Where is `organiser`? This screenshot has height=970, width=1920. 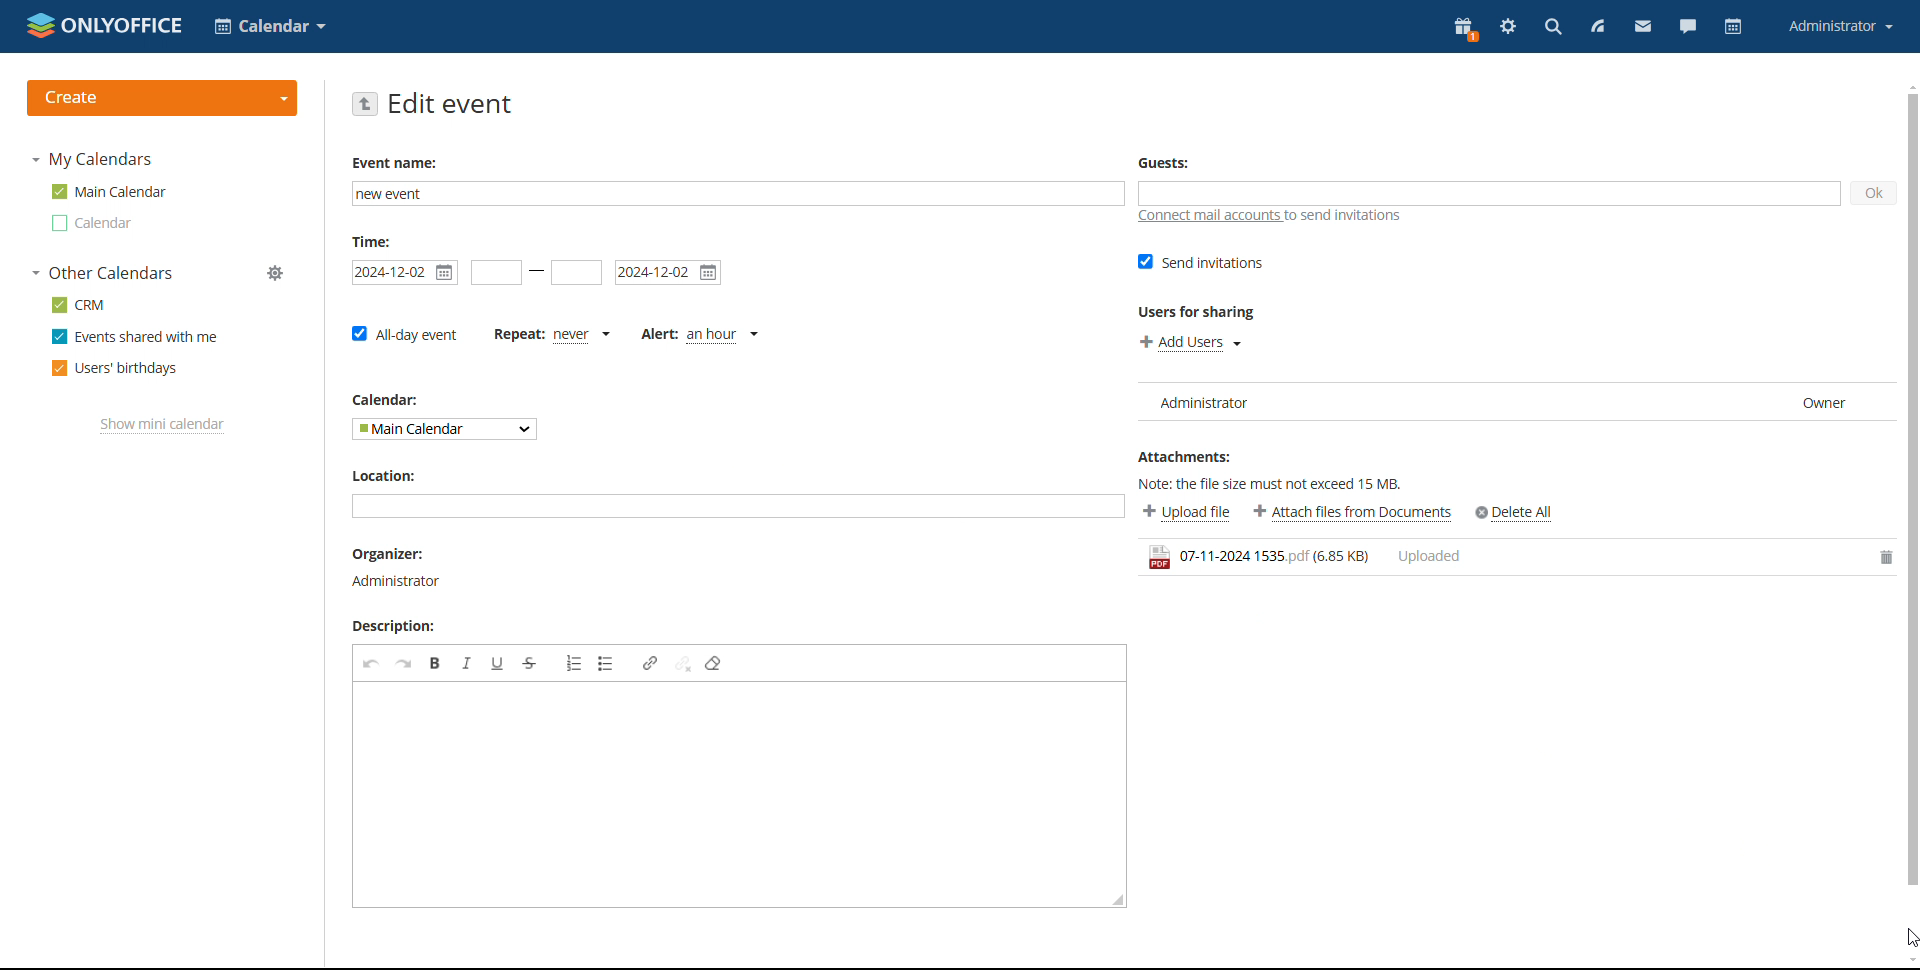
organiser is located at coordinates (398, 569).